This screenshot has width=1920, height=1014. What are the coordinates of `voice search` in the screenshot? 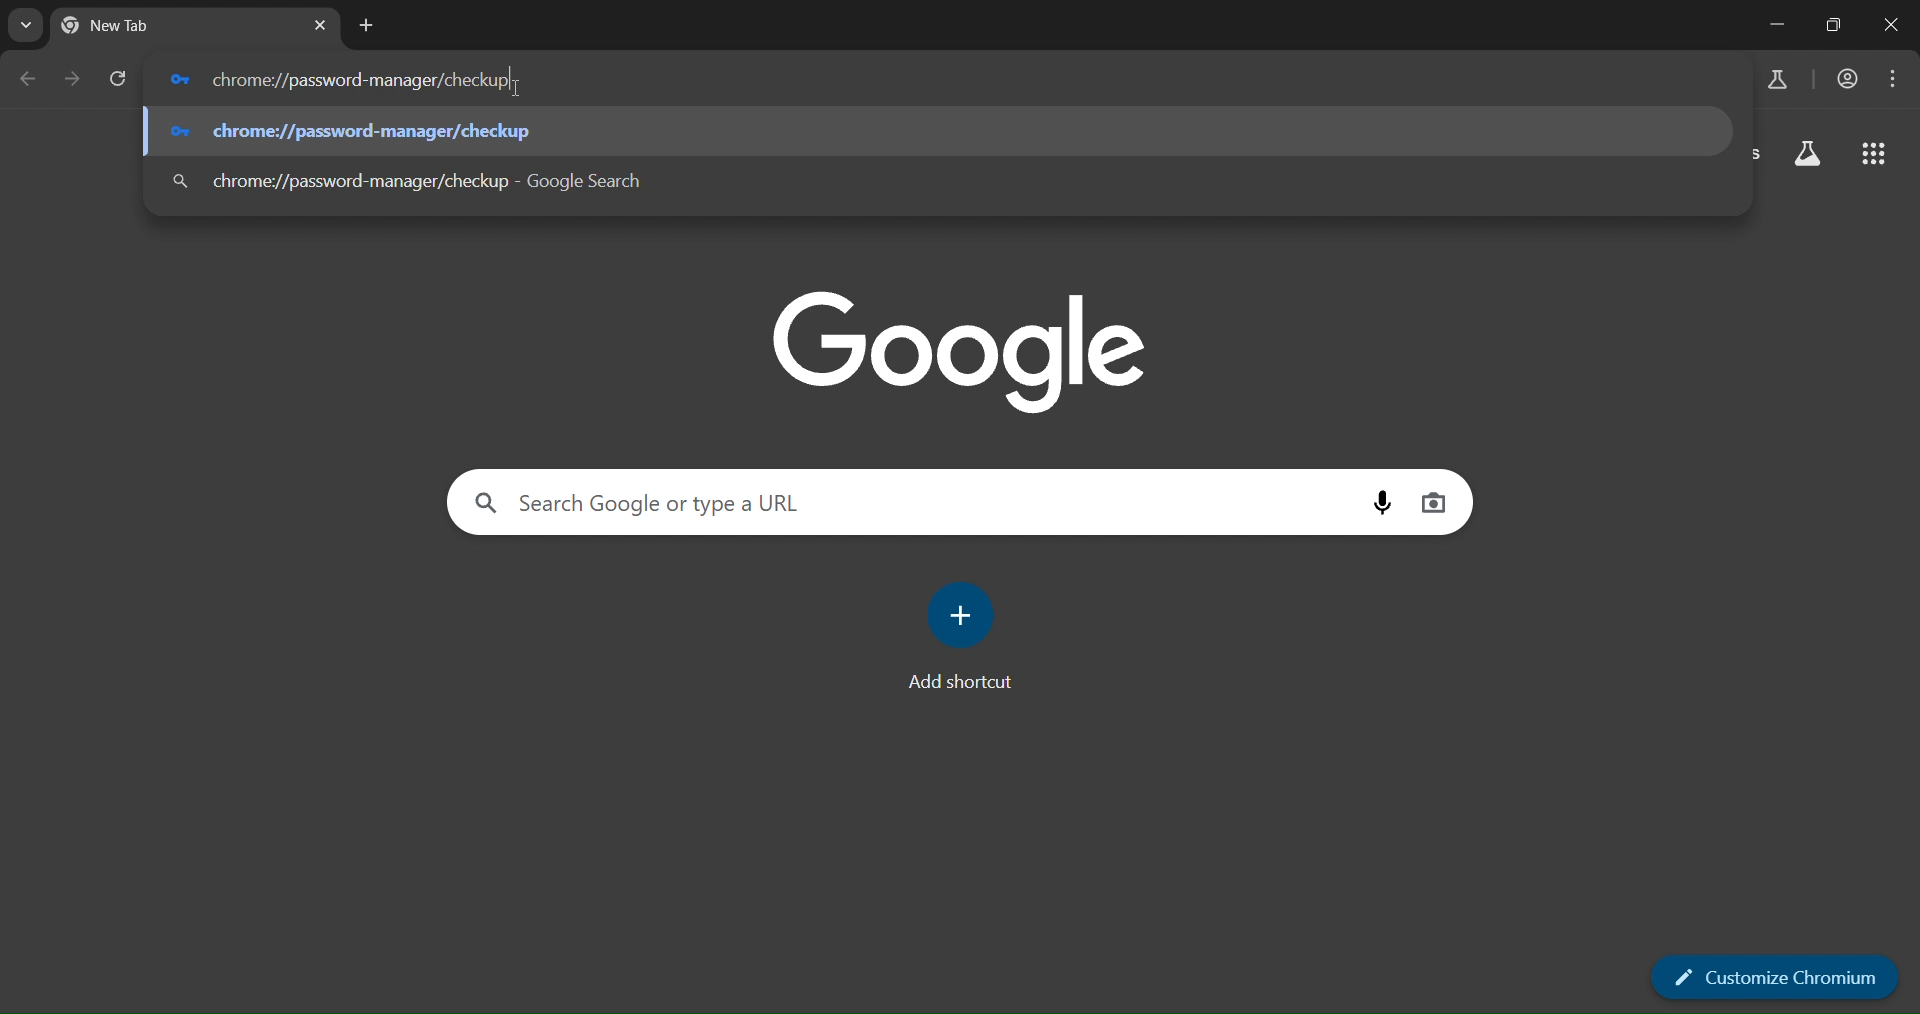 It's located at (1385, 502).